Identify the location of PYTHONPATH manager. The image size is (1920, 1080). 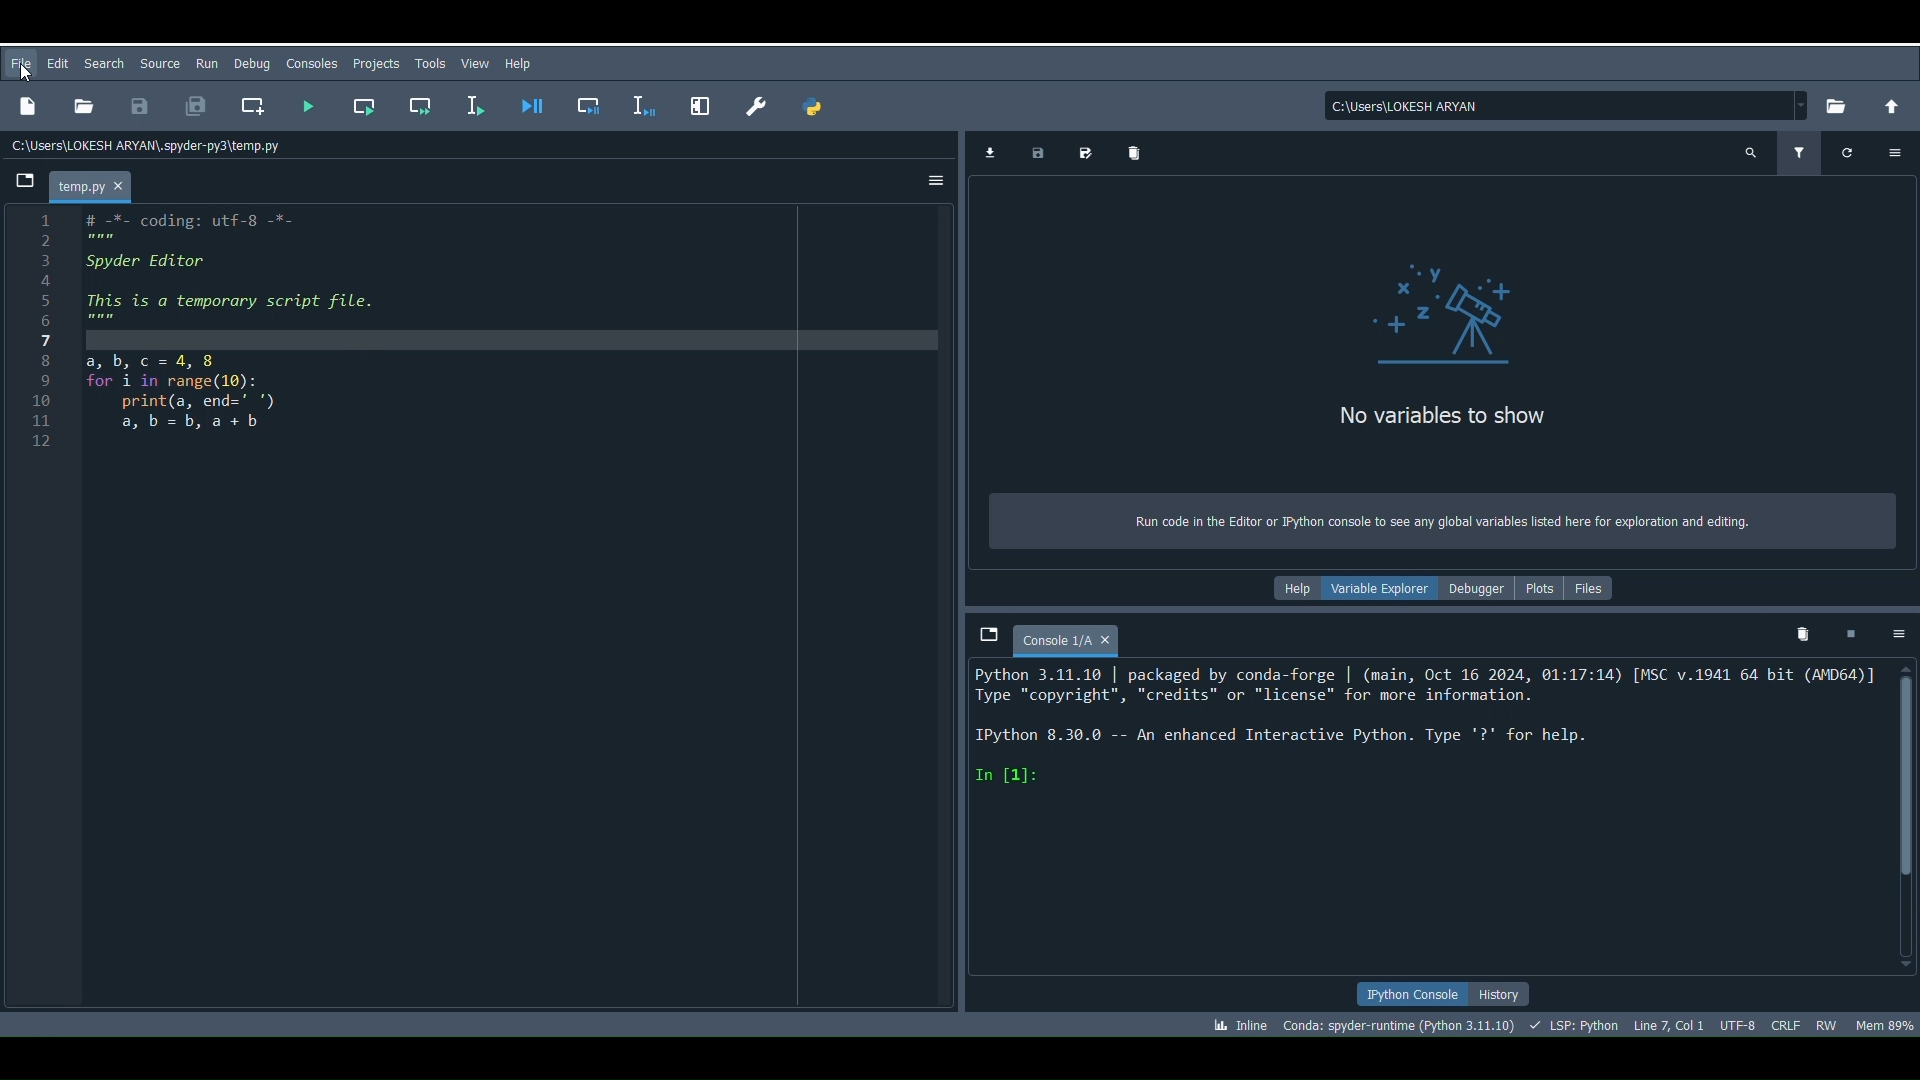
(812, 109).